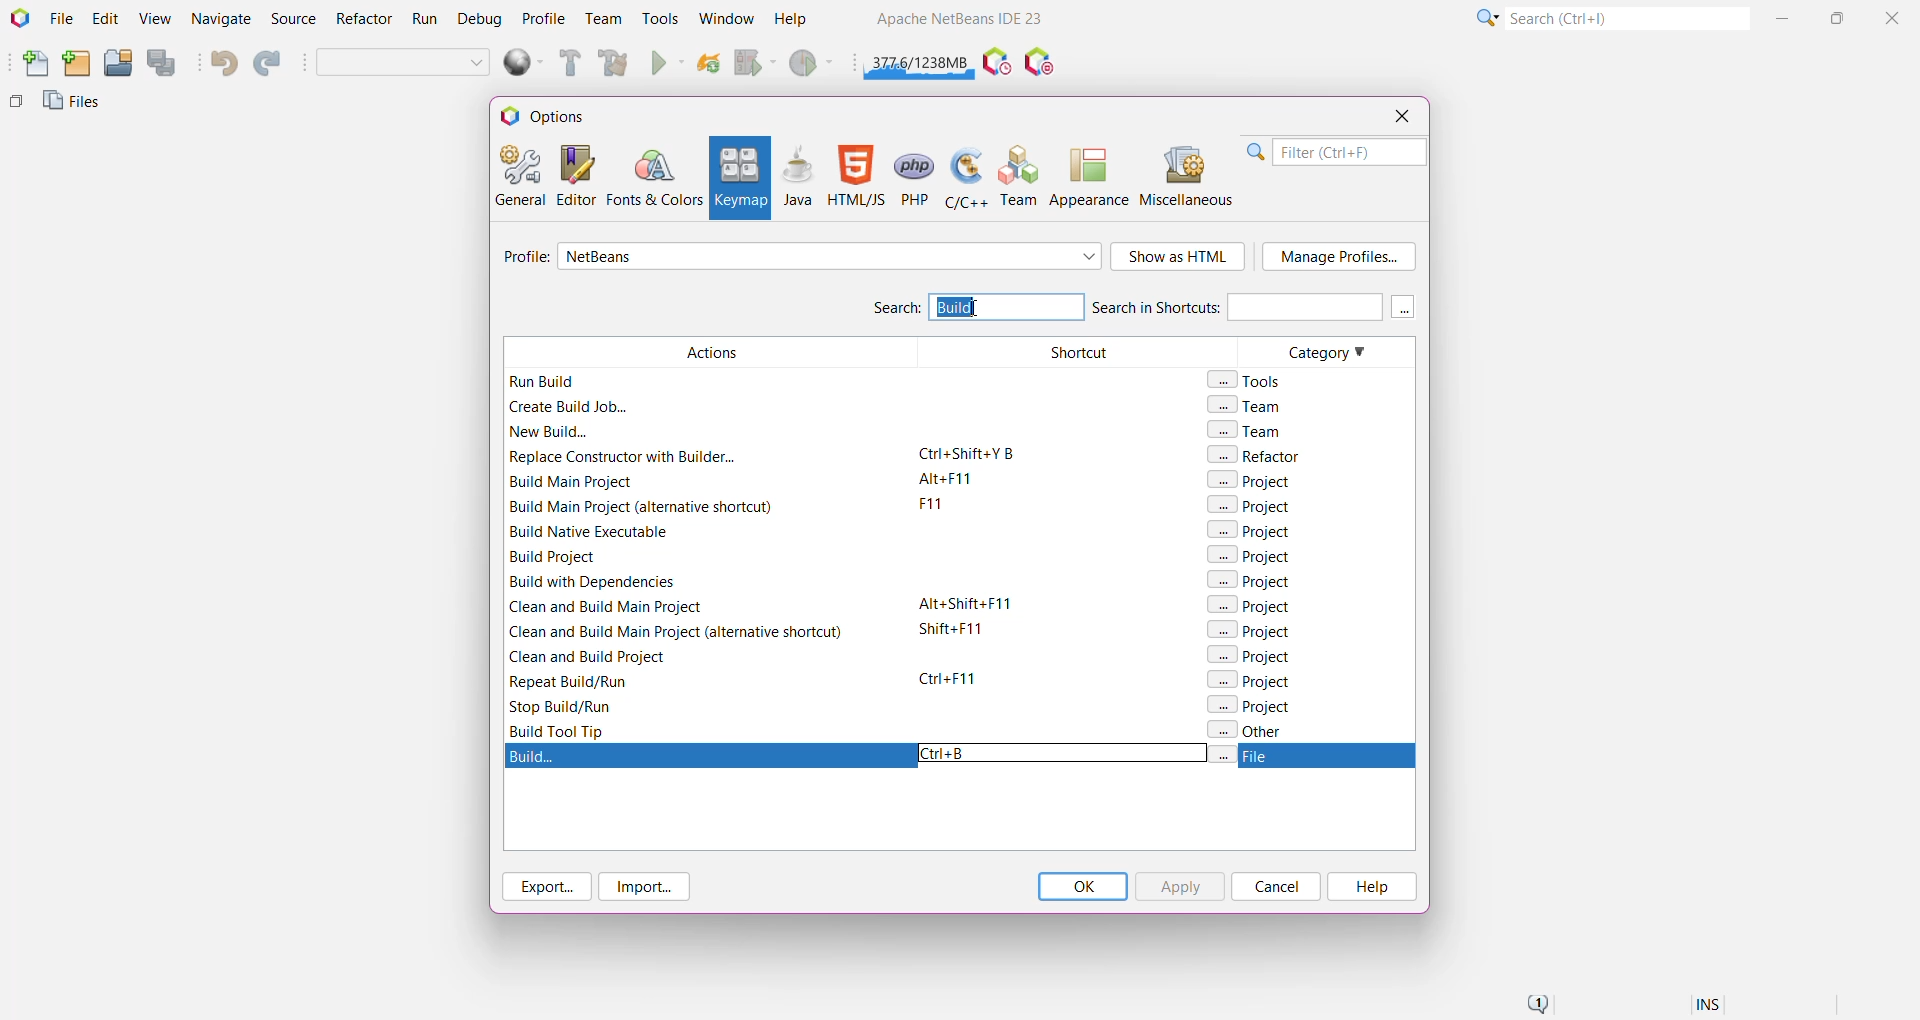  Describe the element at coordinates (988, 307) in the screenshot. I see `Select All to delete` at that location.